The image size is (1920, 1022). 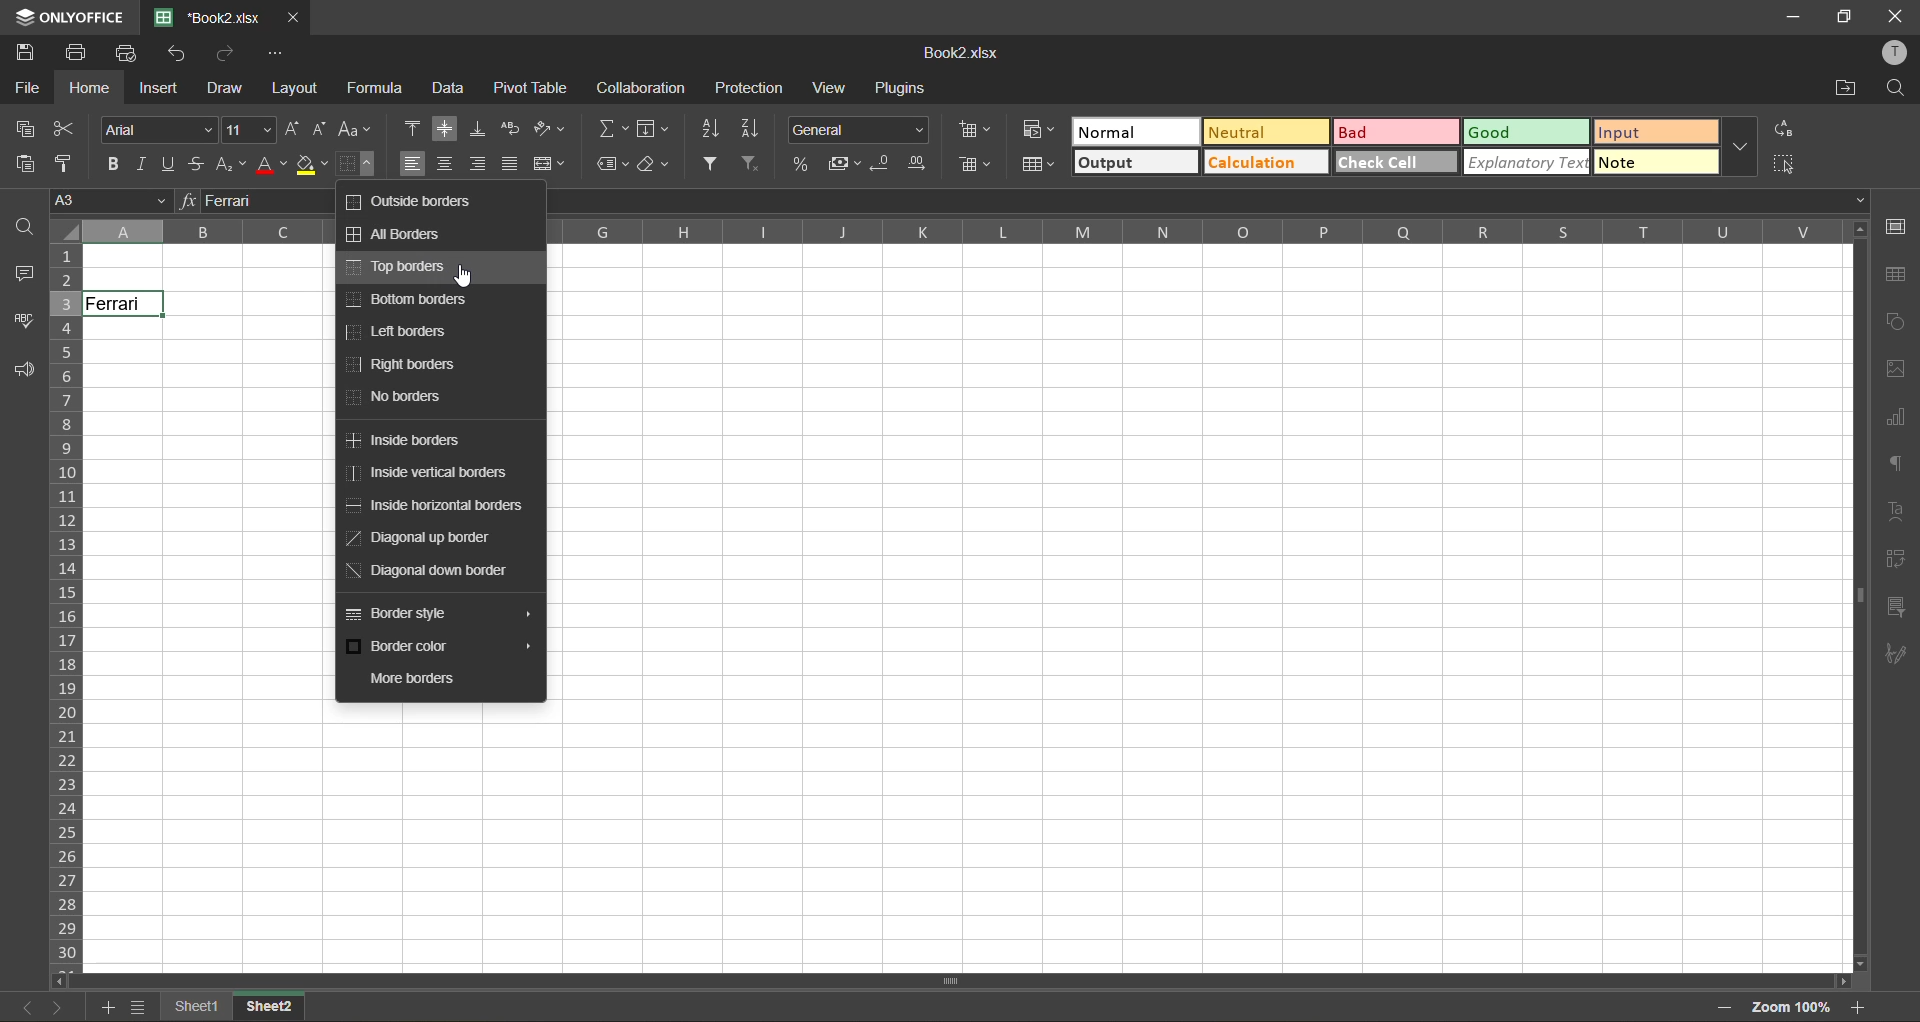 What do you see at coordinates (66, 14) in the screenshot?
I see `ONLYOFFICE` at bounding box center [66, 14].